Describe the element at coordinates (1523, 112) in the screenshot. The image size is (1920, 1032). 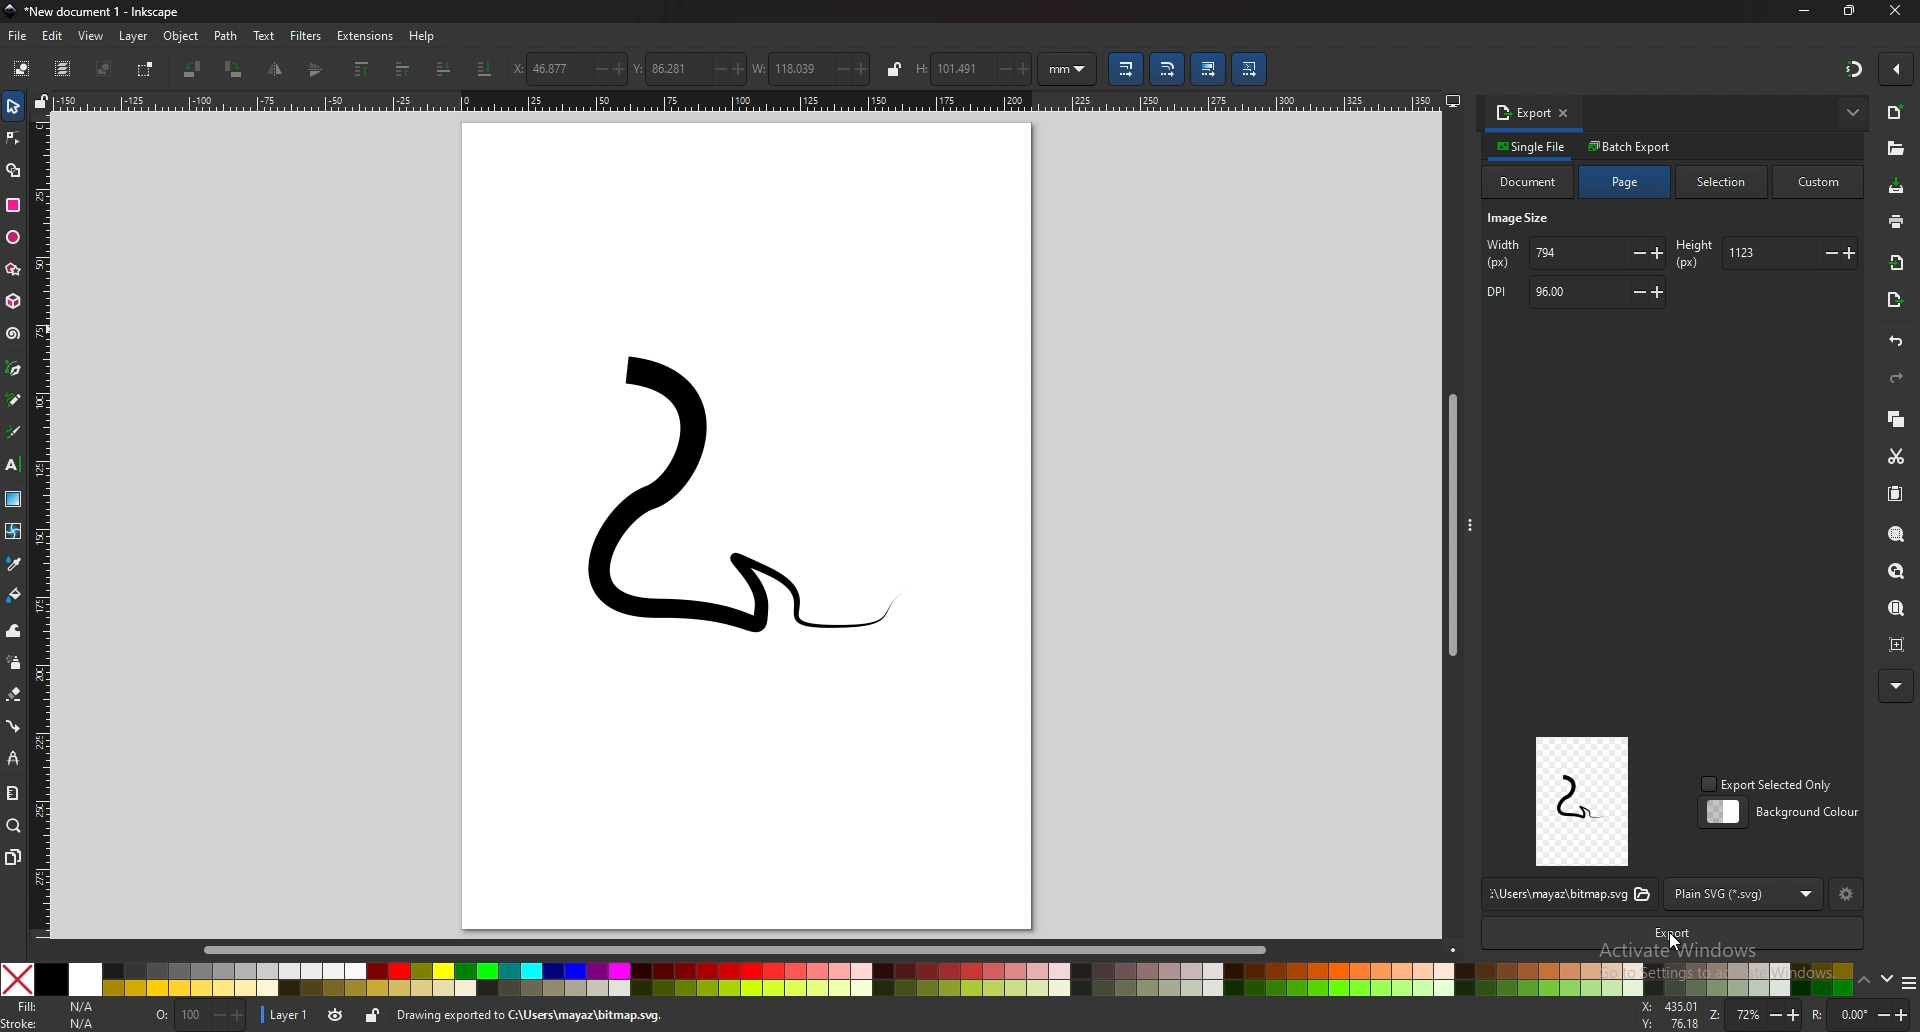
I see `export` at that location.